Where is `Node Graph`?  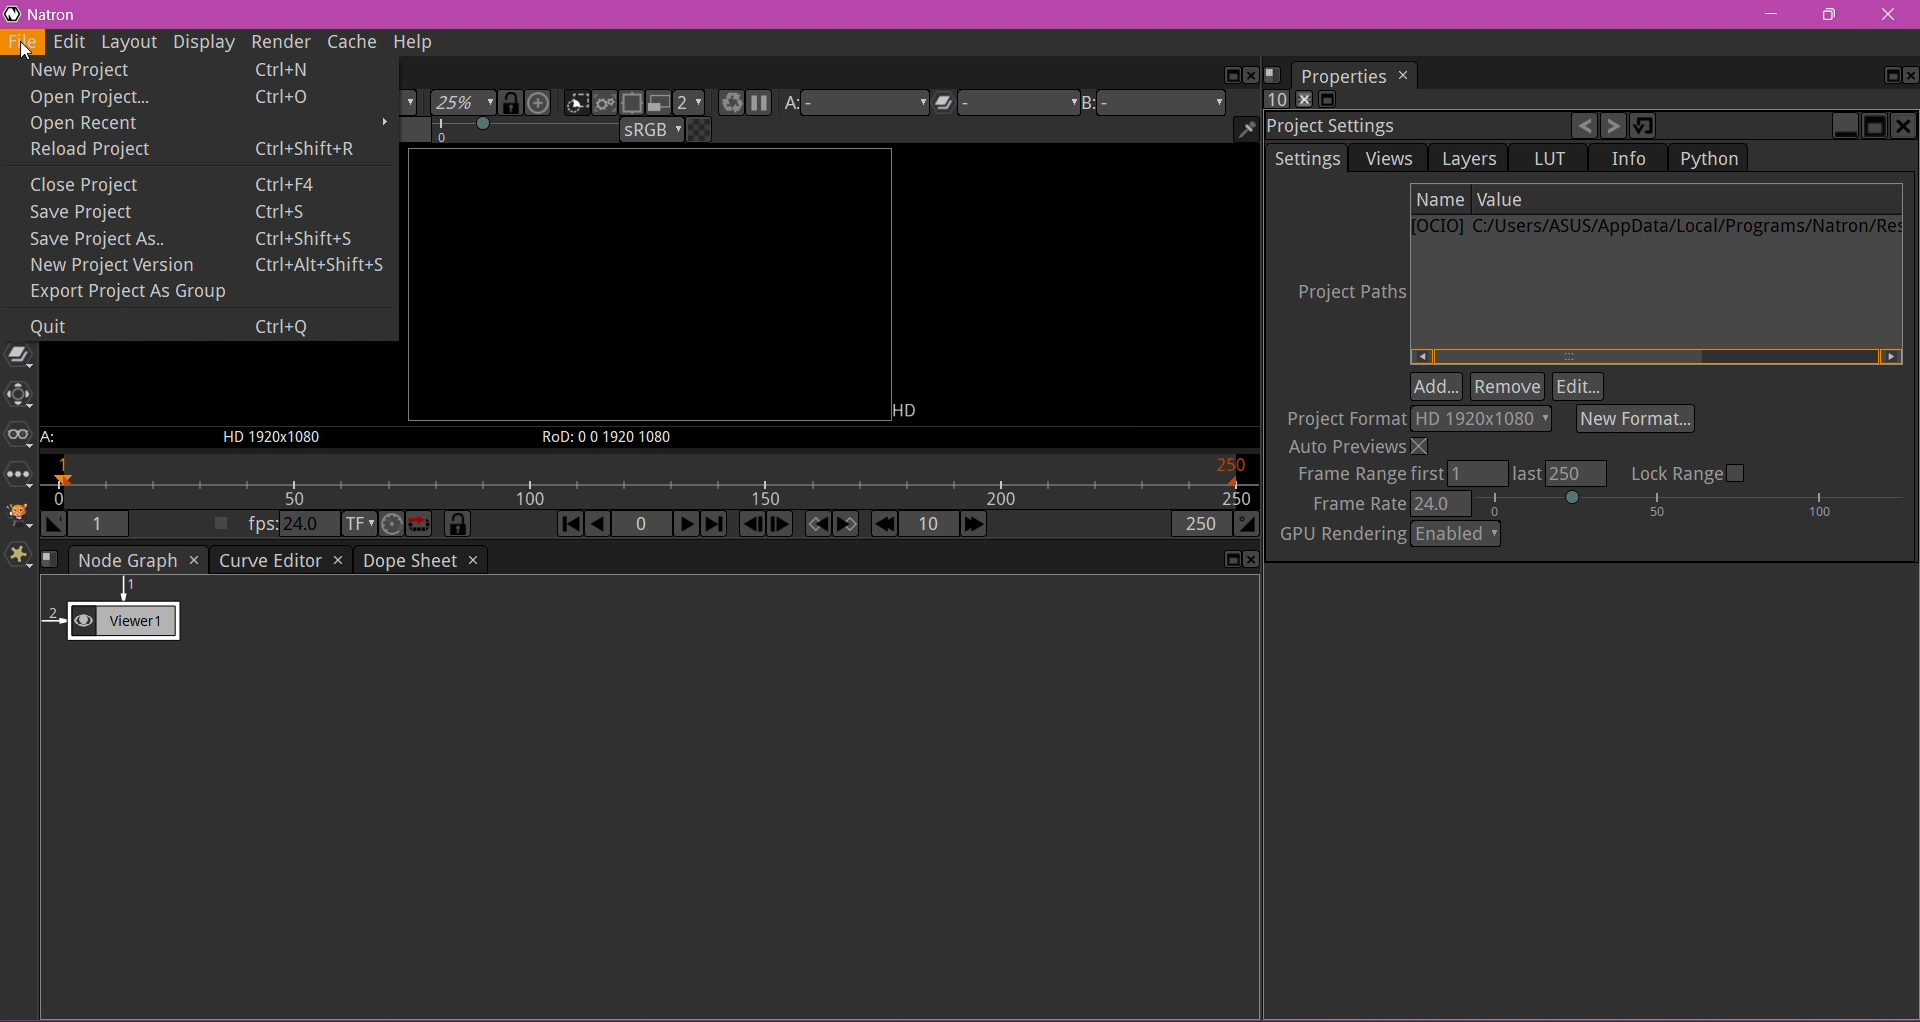 Node Graph is located at coordinates (127, 561).